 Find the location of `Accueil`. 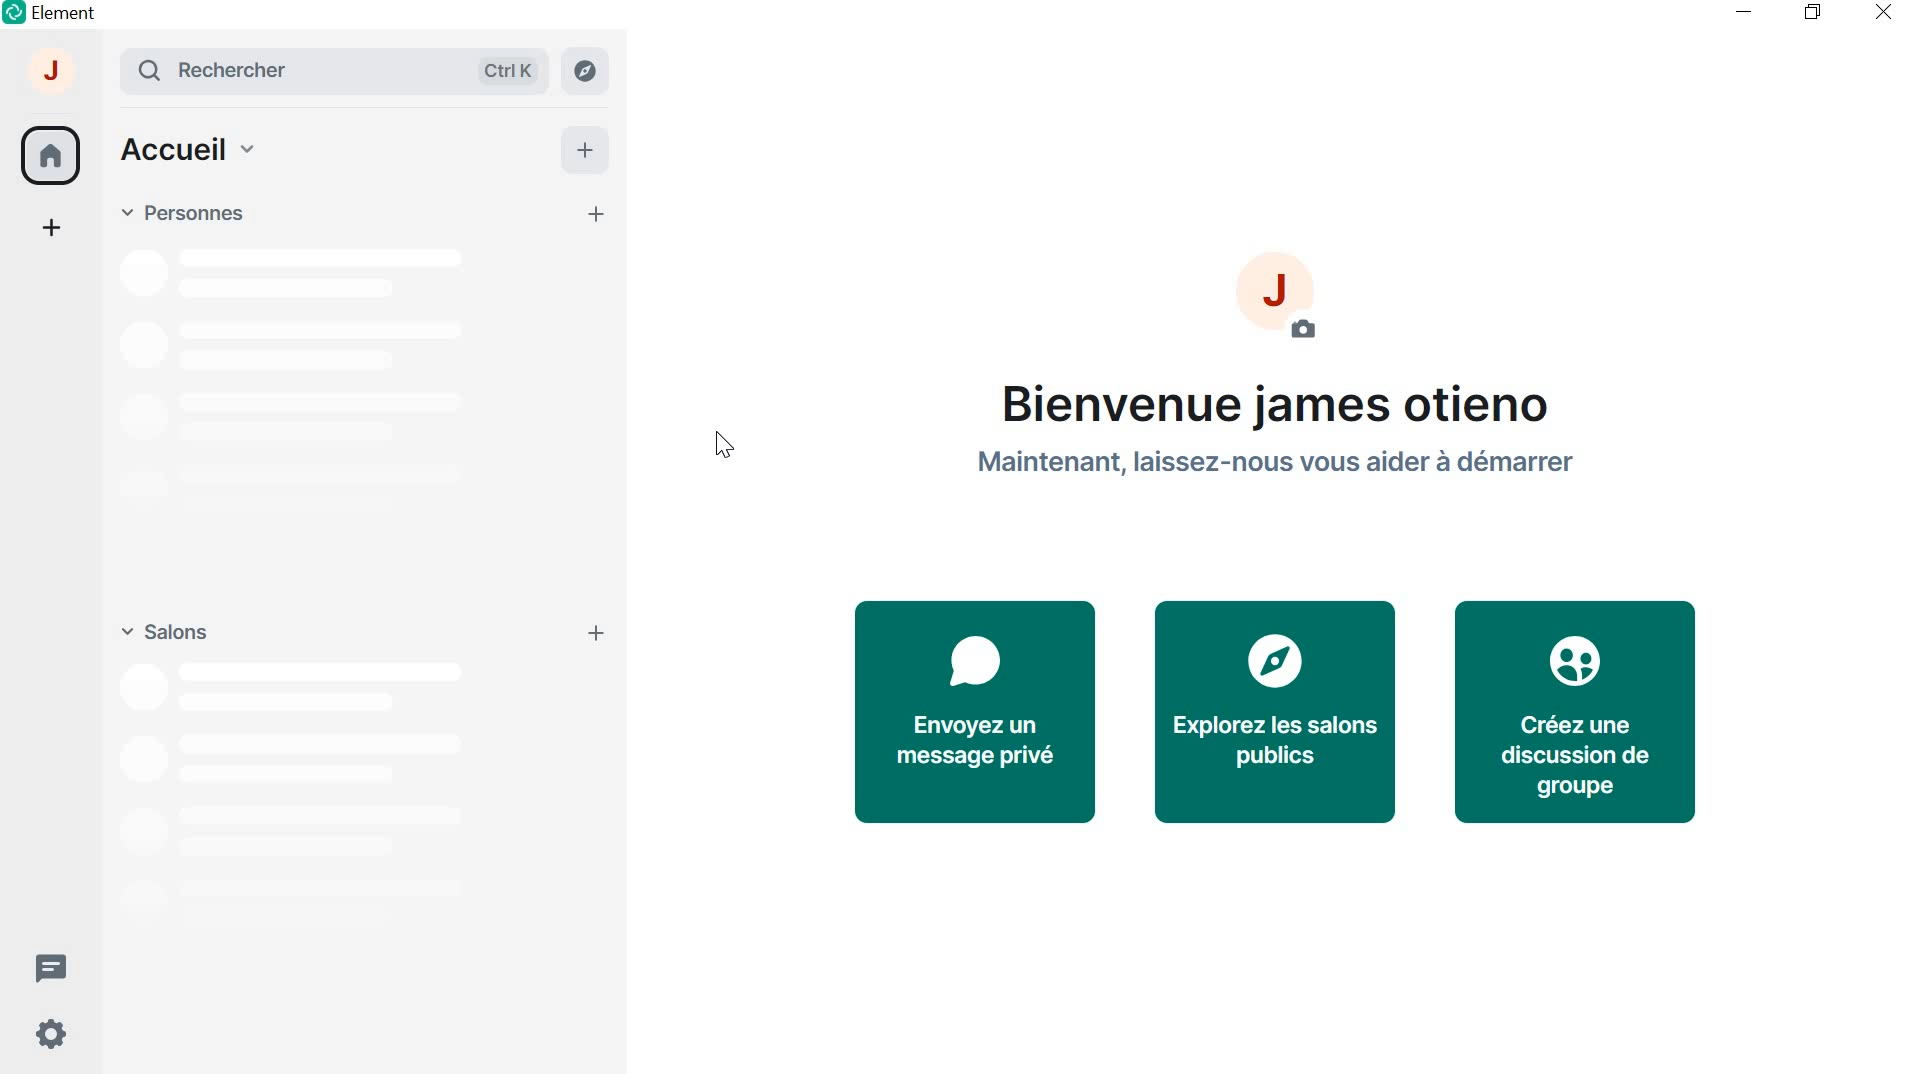

Accueil is located at coordinates (188, 152).